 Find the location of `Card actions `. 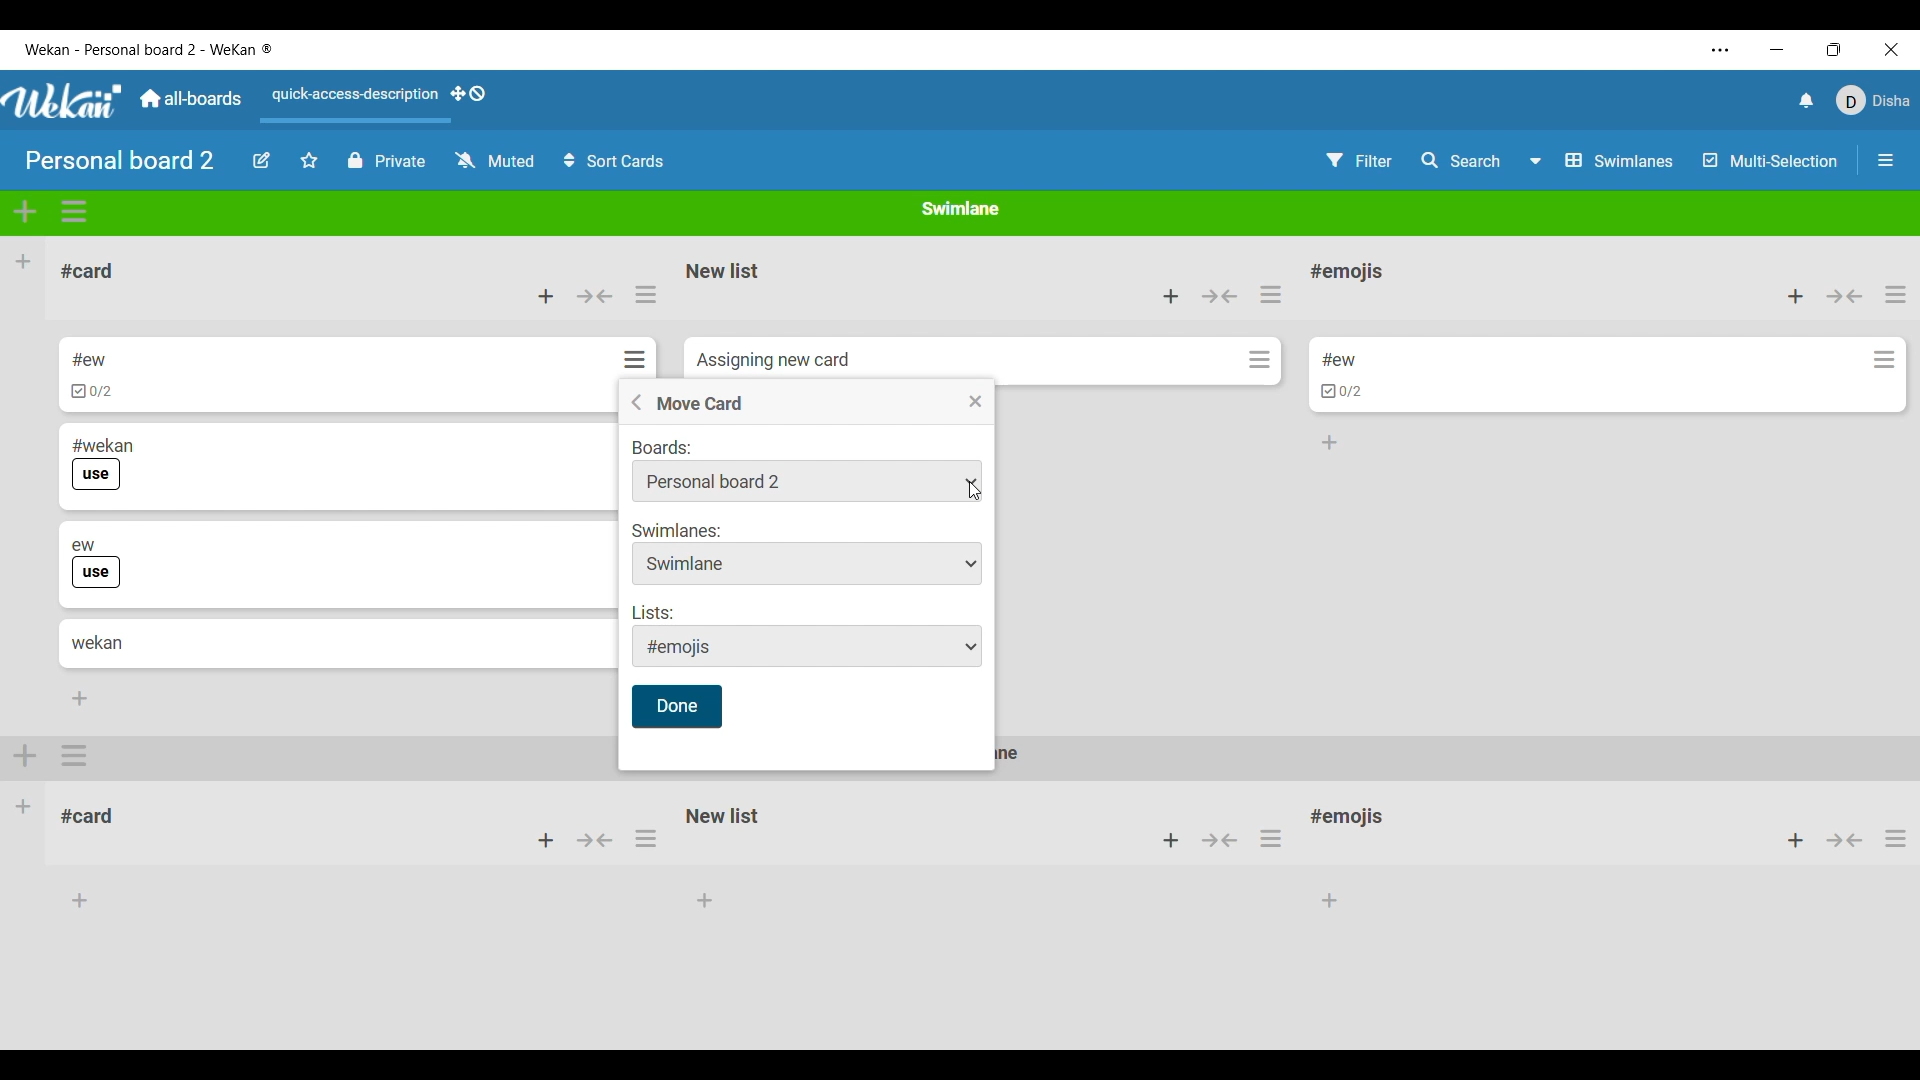

Card actions  is located at coordinates (639, 359).